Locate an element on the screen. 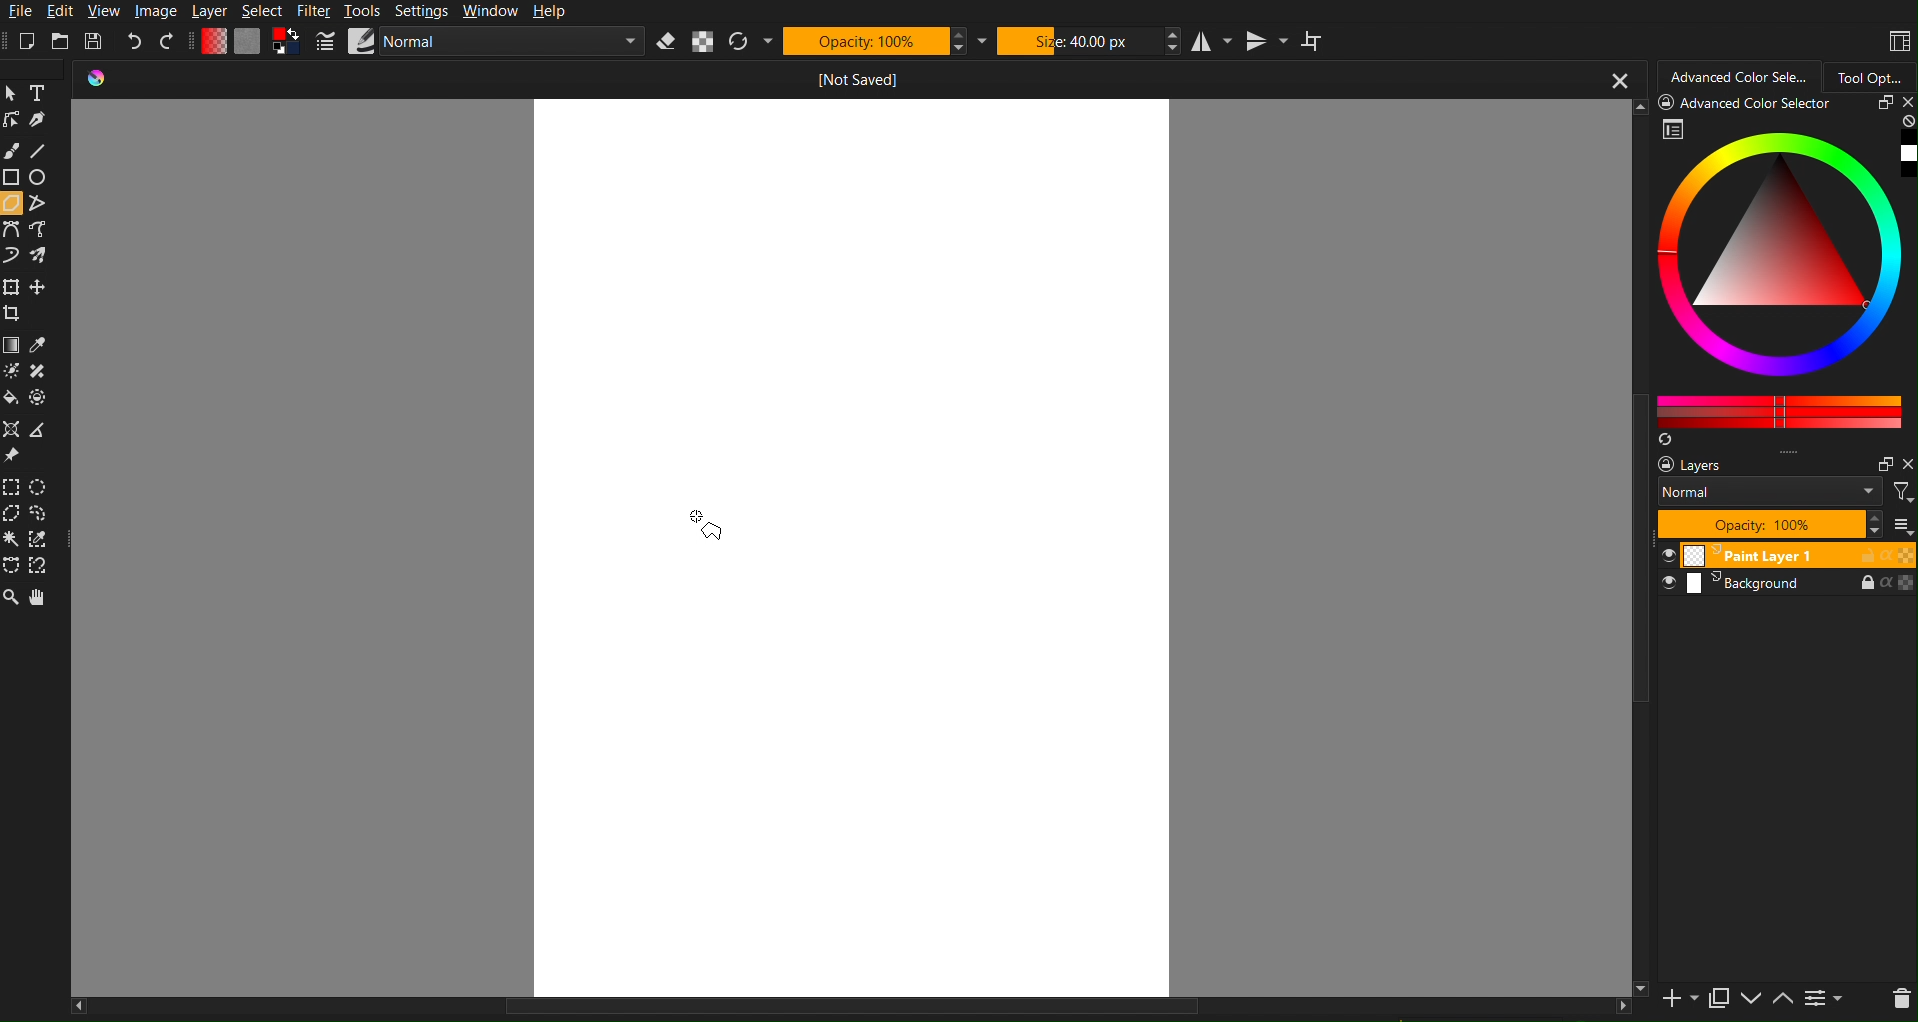 This screenshot has width=1918, height=1022. calligraphy is located at coordinates (48, 122).